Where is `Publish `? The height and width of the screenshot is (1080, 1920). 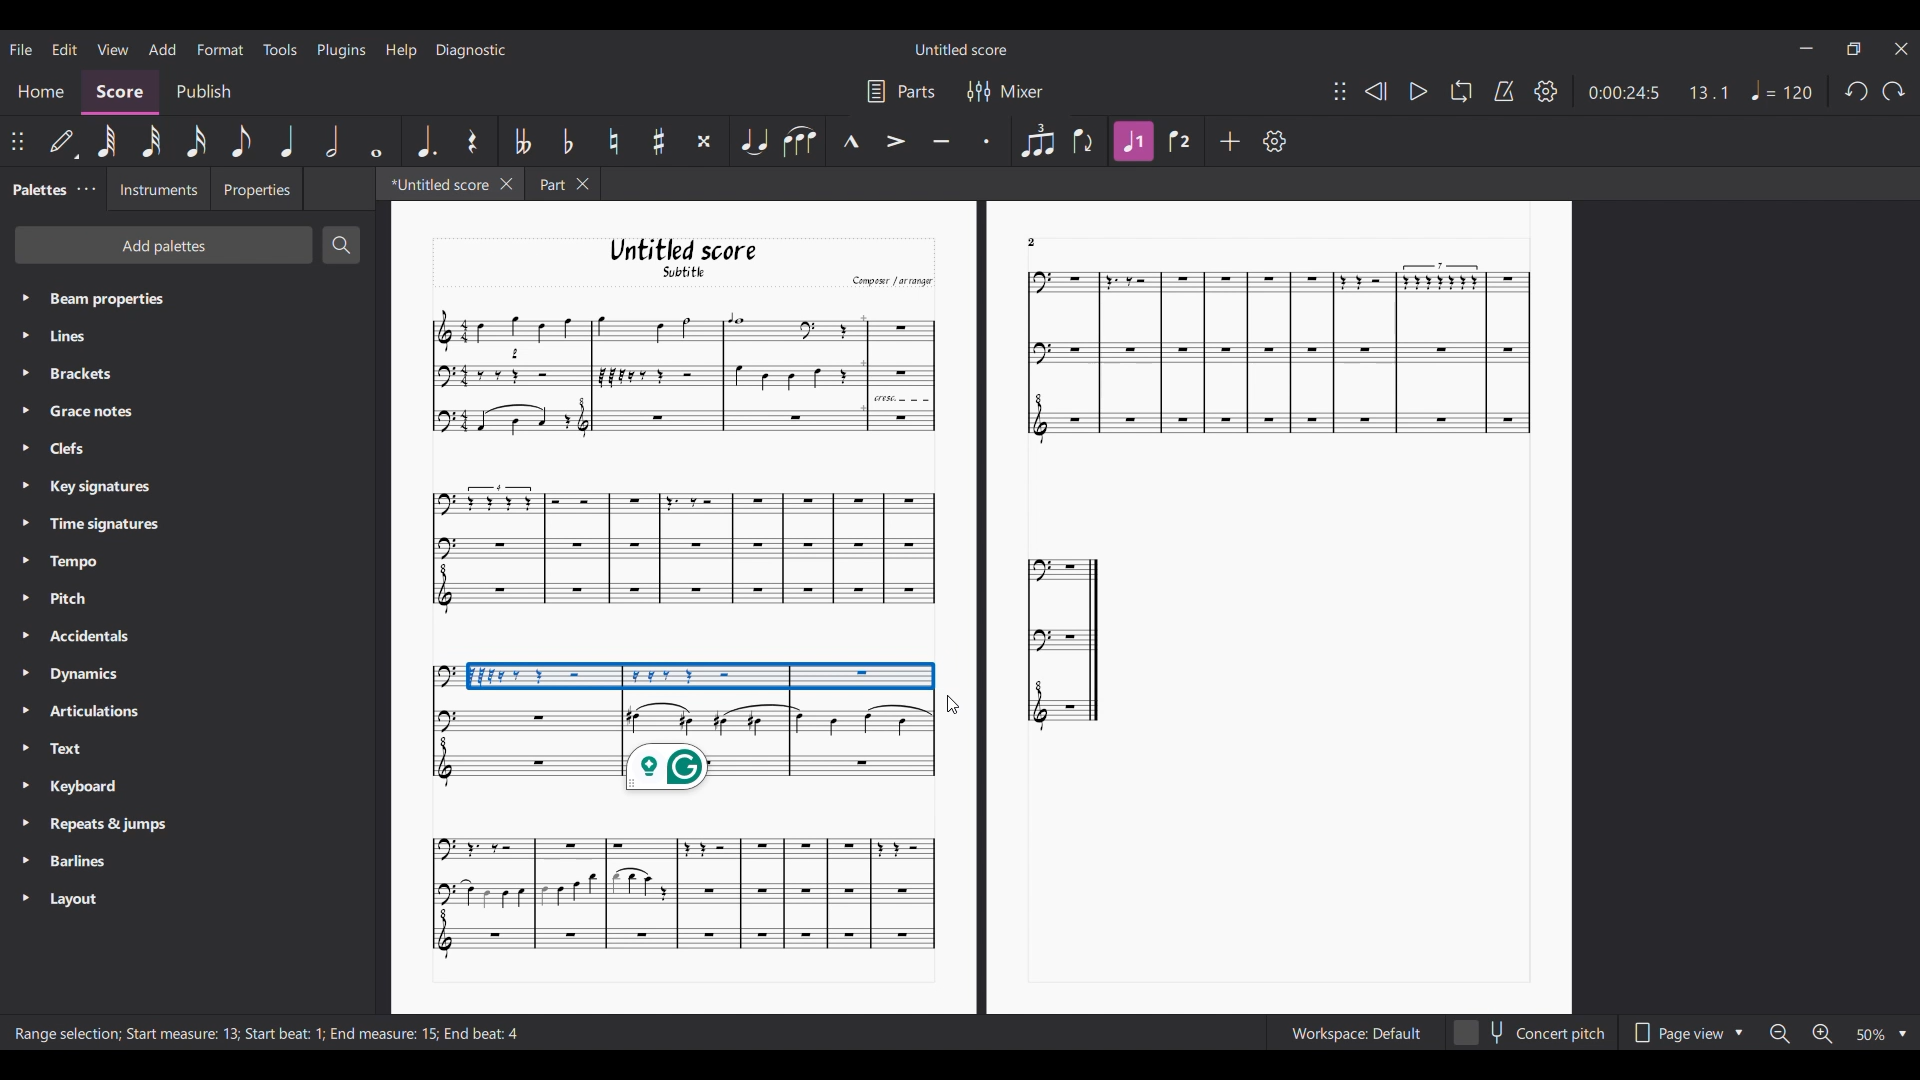 Publish  is located at coordinates (205, 93).